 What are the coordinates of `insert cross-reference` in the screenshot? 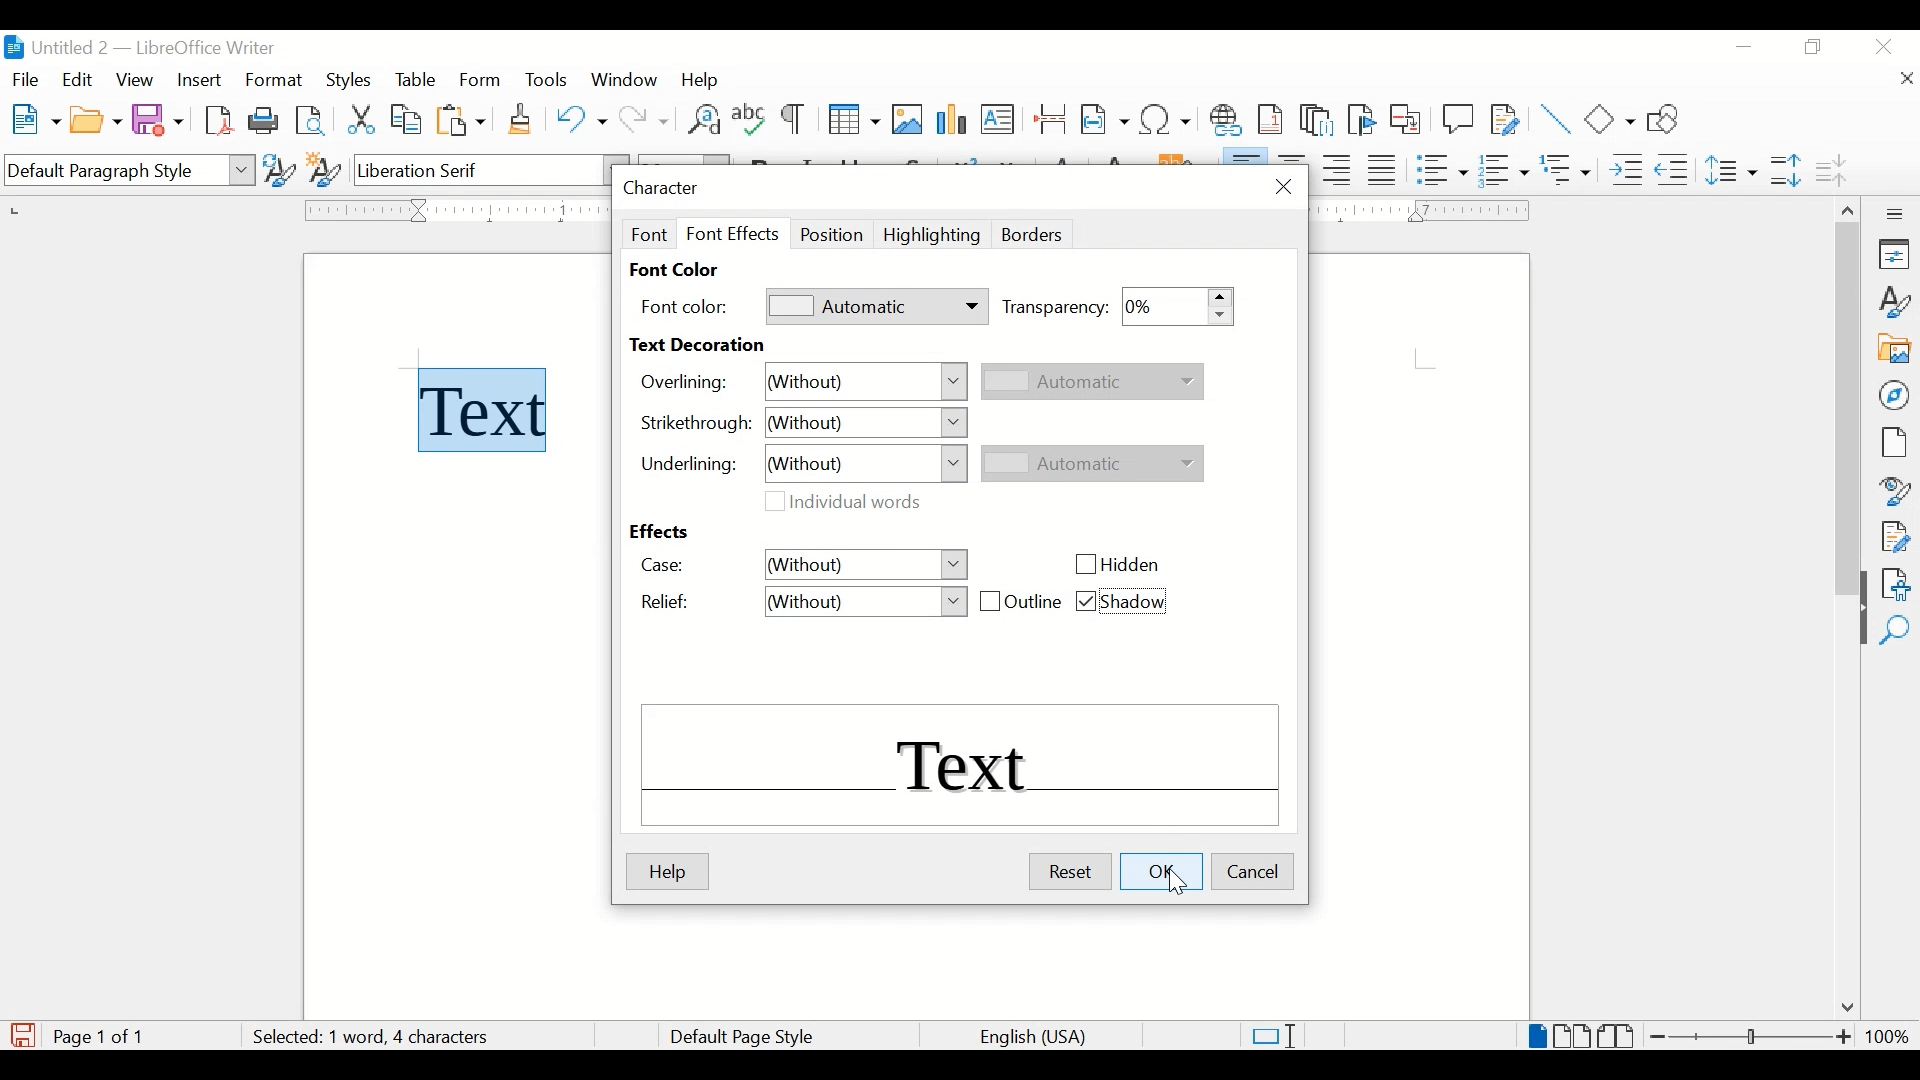 It's located at (1406, 118).